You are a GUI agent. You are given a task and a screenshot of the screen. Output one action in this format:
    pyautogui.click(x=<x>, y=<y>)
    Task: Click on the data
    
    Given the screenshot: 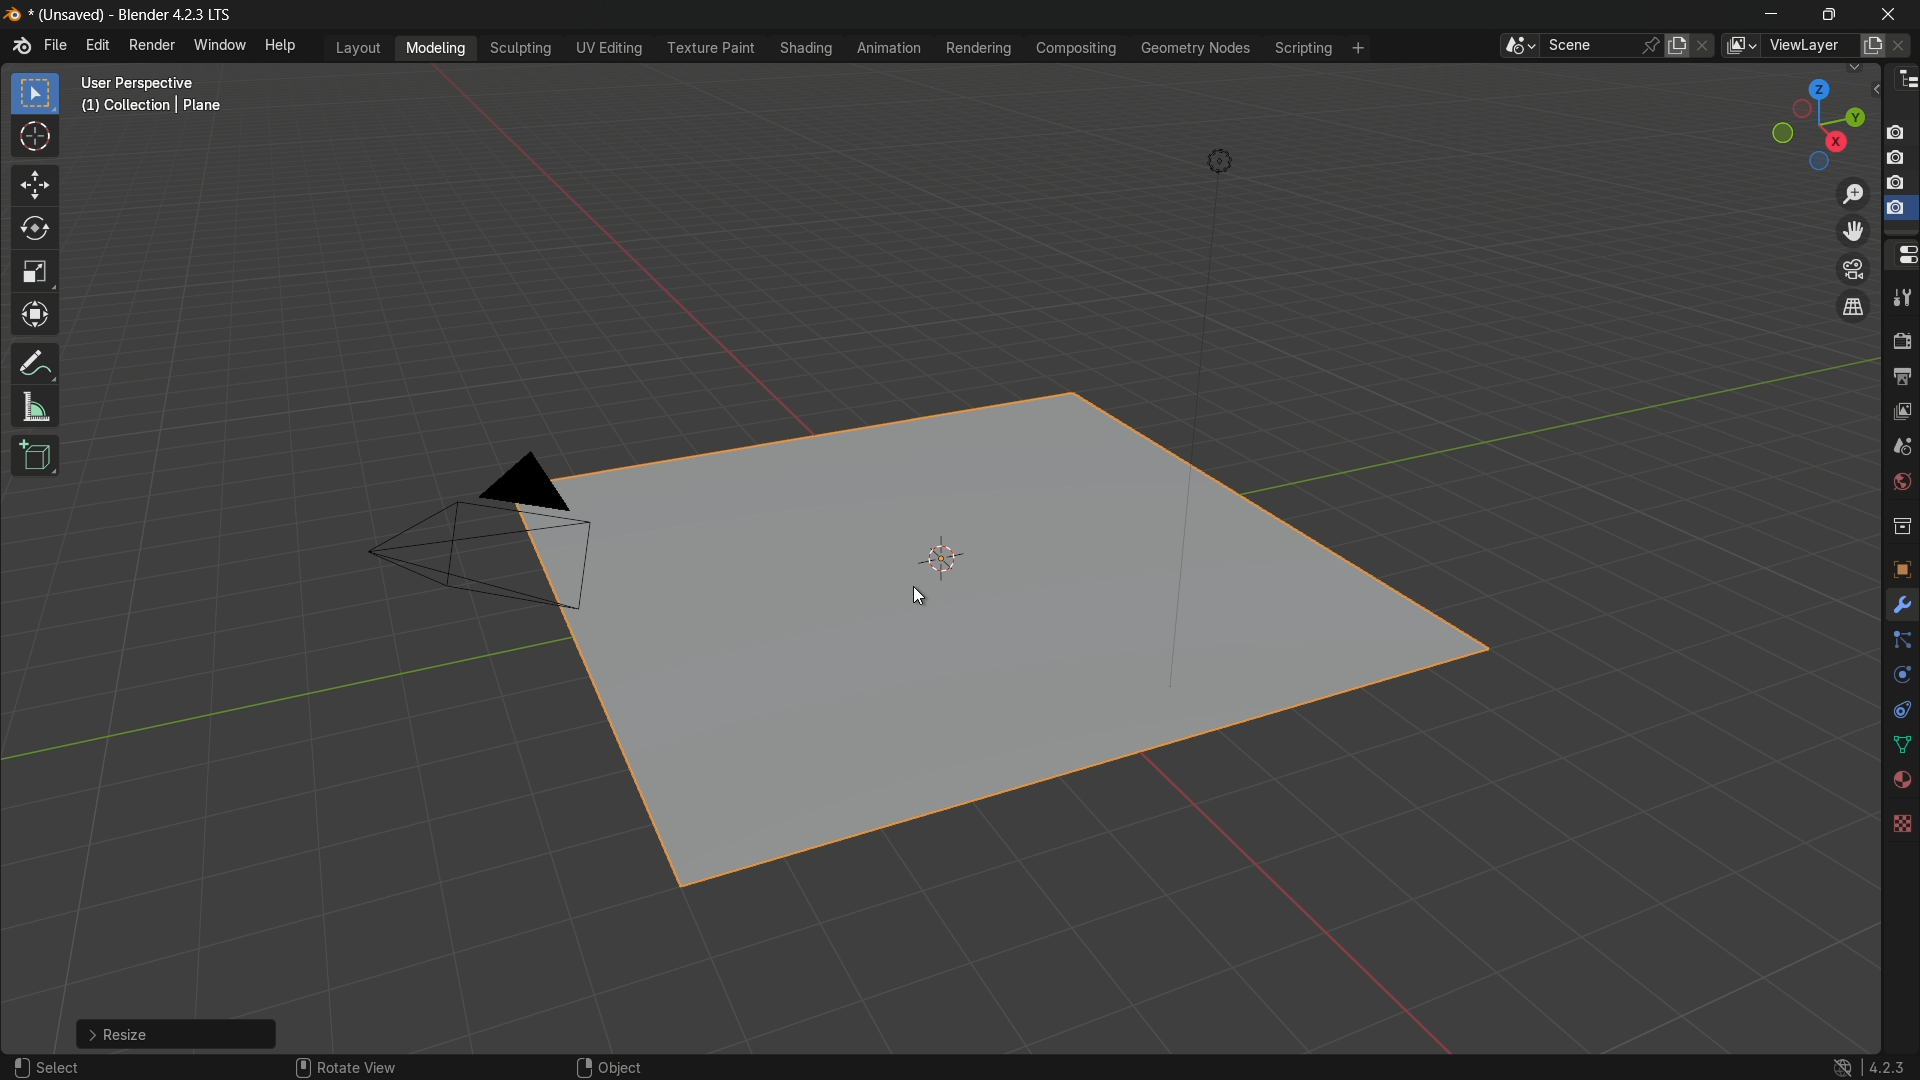 What is the action you would take?
    pyautogui.click(x=1900, y=745)
    